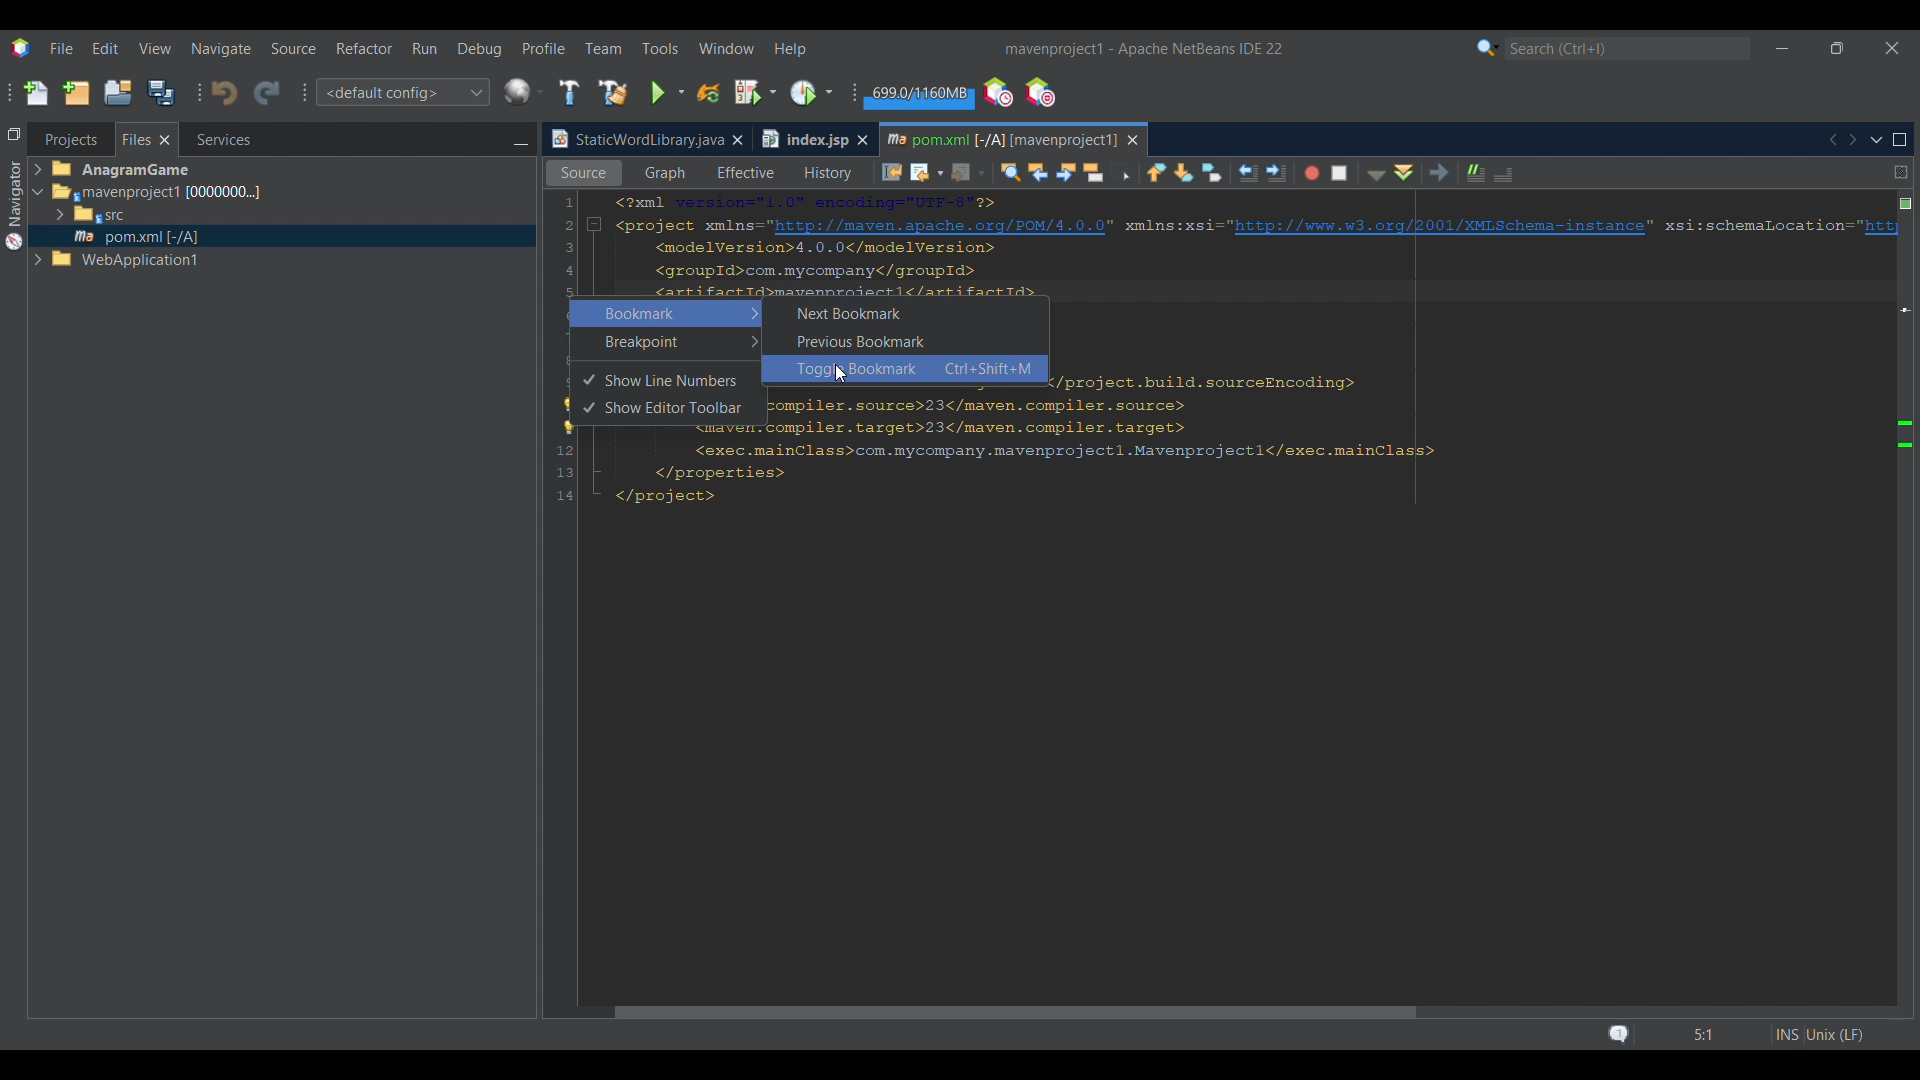 This screenshot has width=1920, height=1080. I want to click on Previous bookmark, so click(1156, 169).